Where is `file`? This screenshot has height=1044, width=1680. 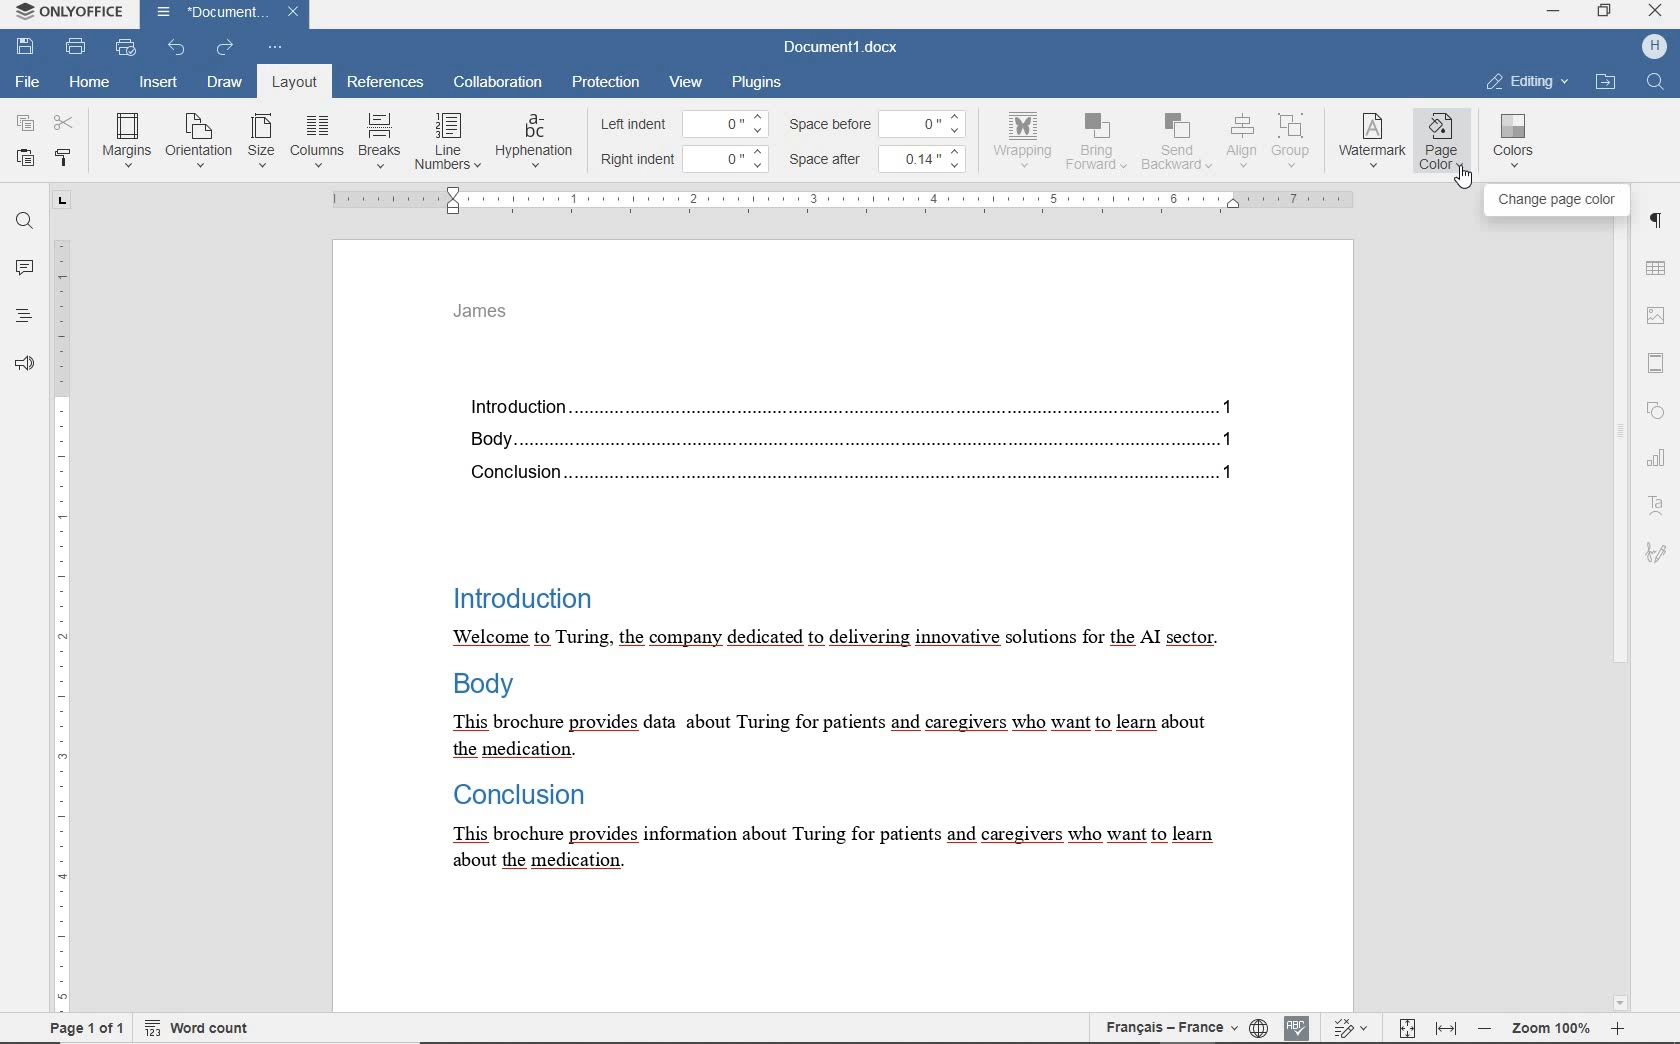 file is located at coordinates (29, 83).